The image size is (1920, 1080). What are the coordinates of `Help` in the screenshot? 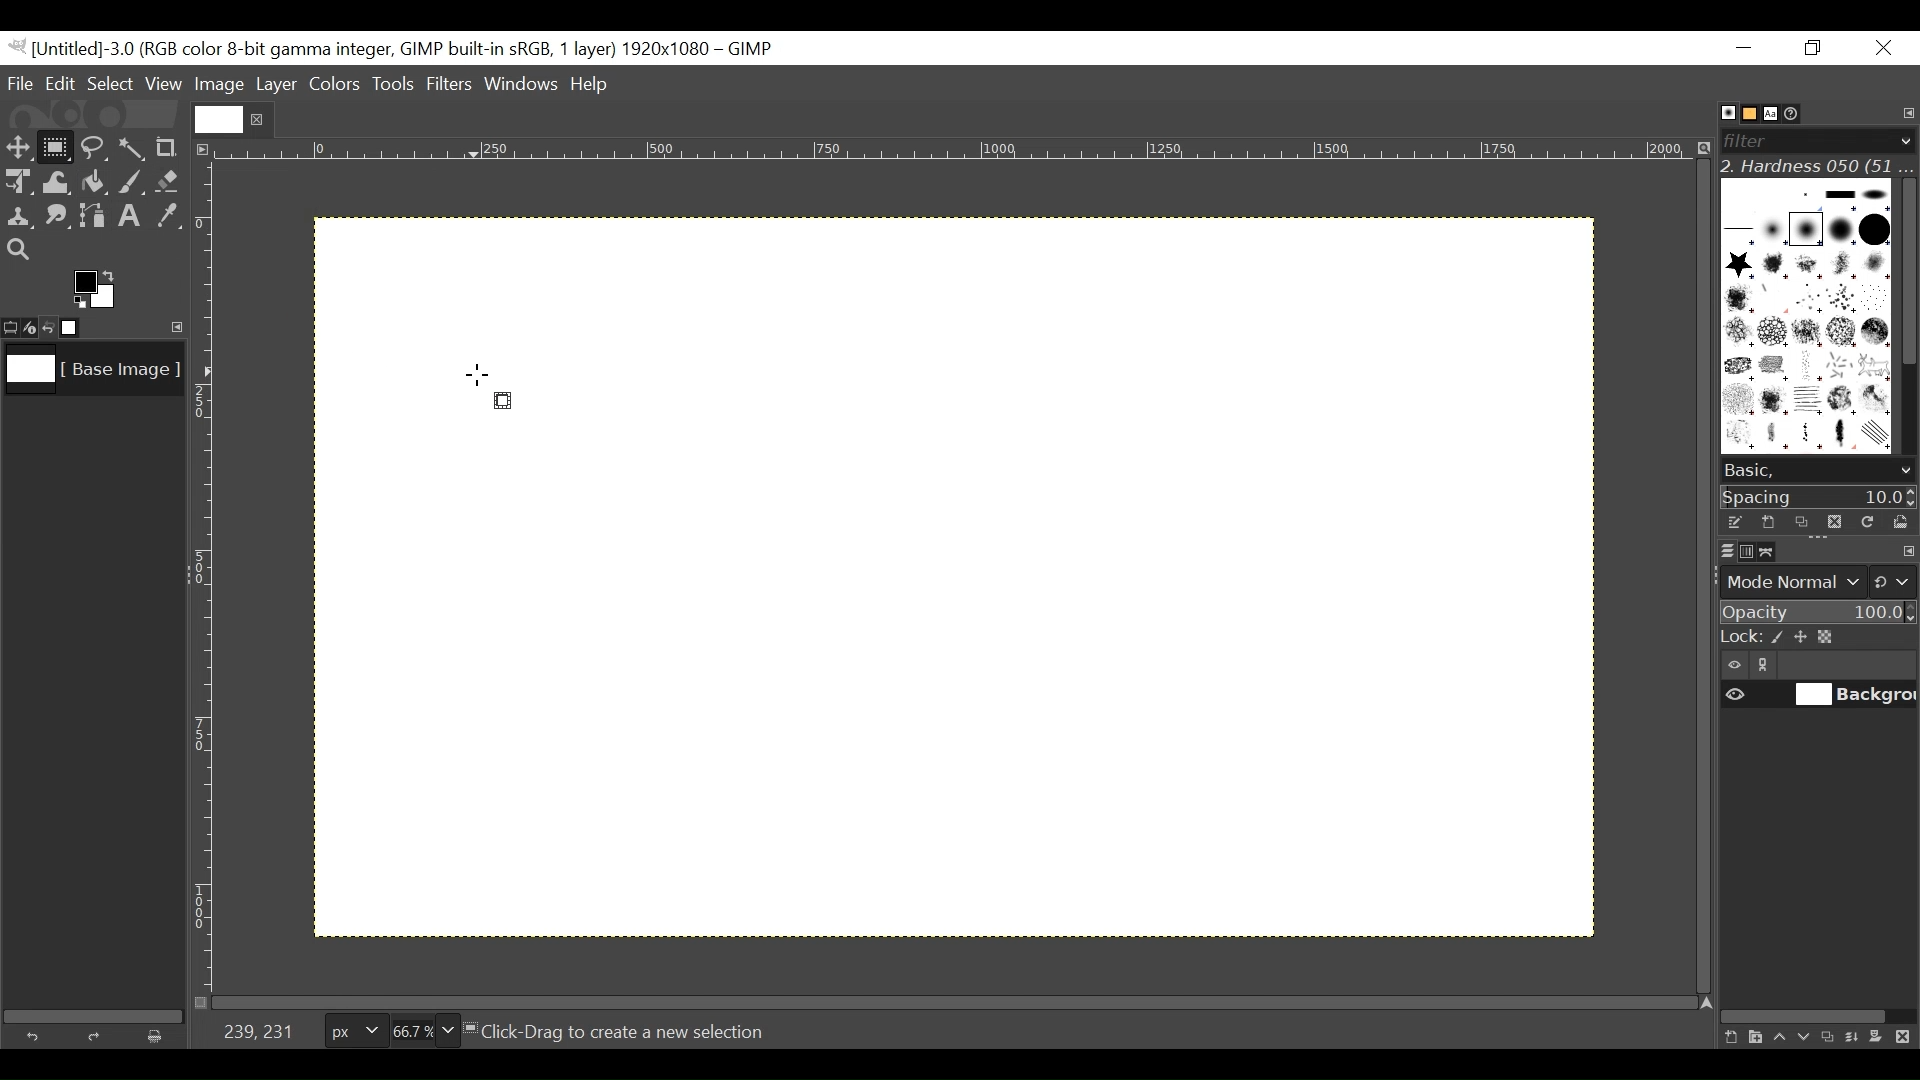 It's located at (593, 86).